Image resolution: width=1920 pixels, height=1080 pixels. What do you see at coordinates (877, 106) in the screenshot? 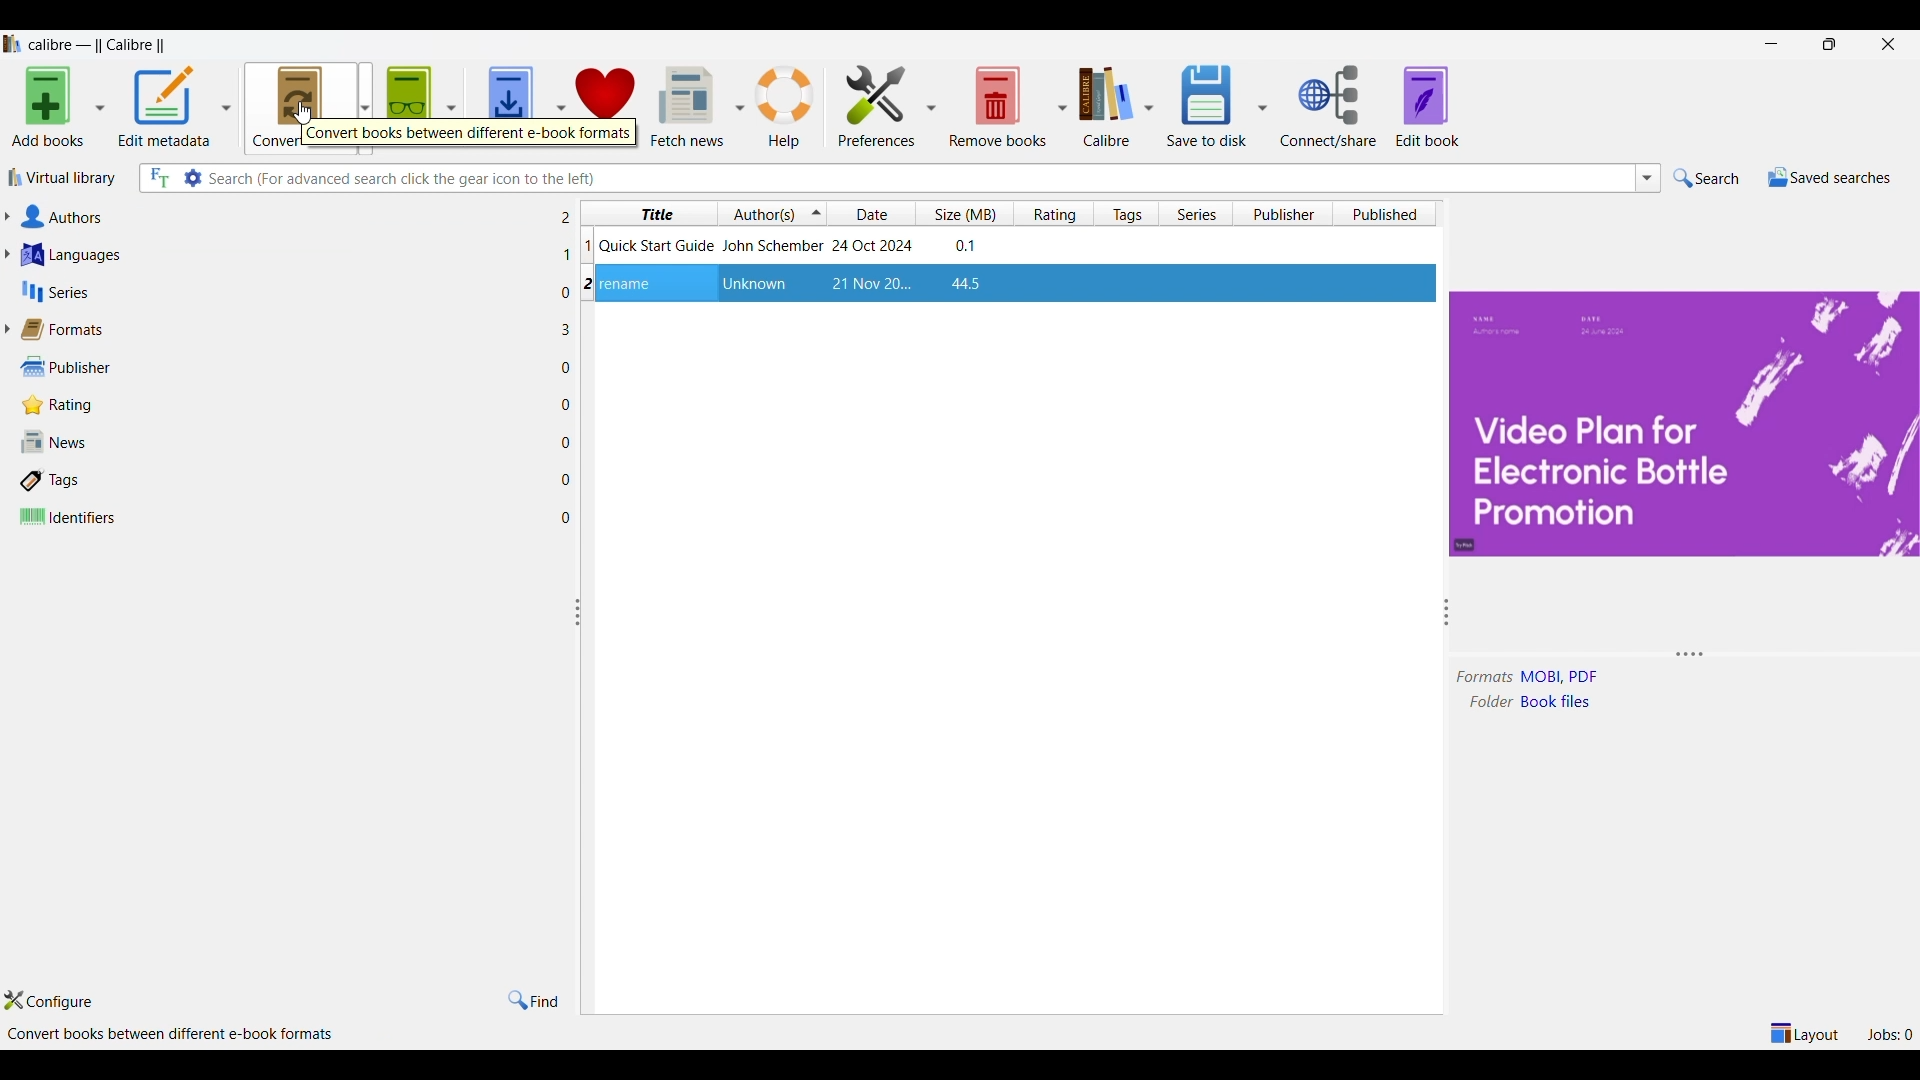
I see `Preferences` at bounding box center [877, 106].